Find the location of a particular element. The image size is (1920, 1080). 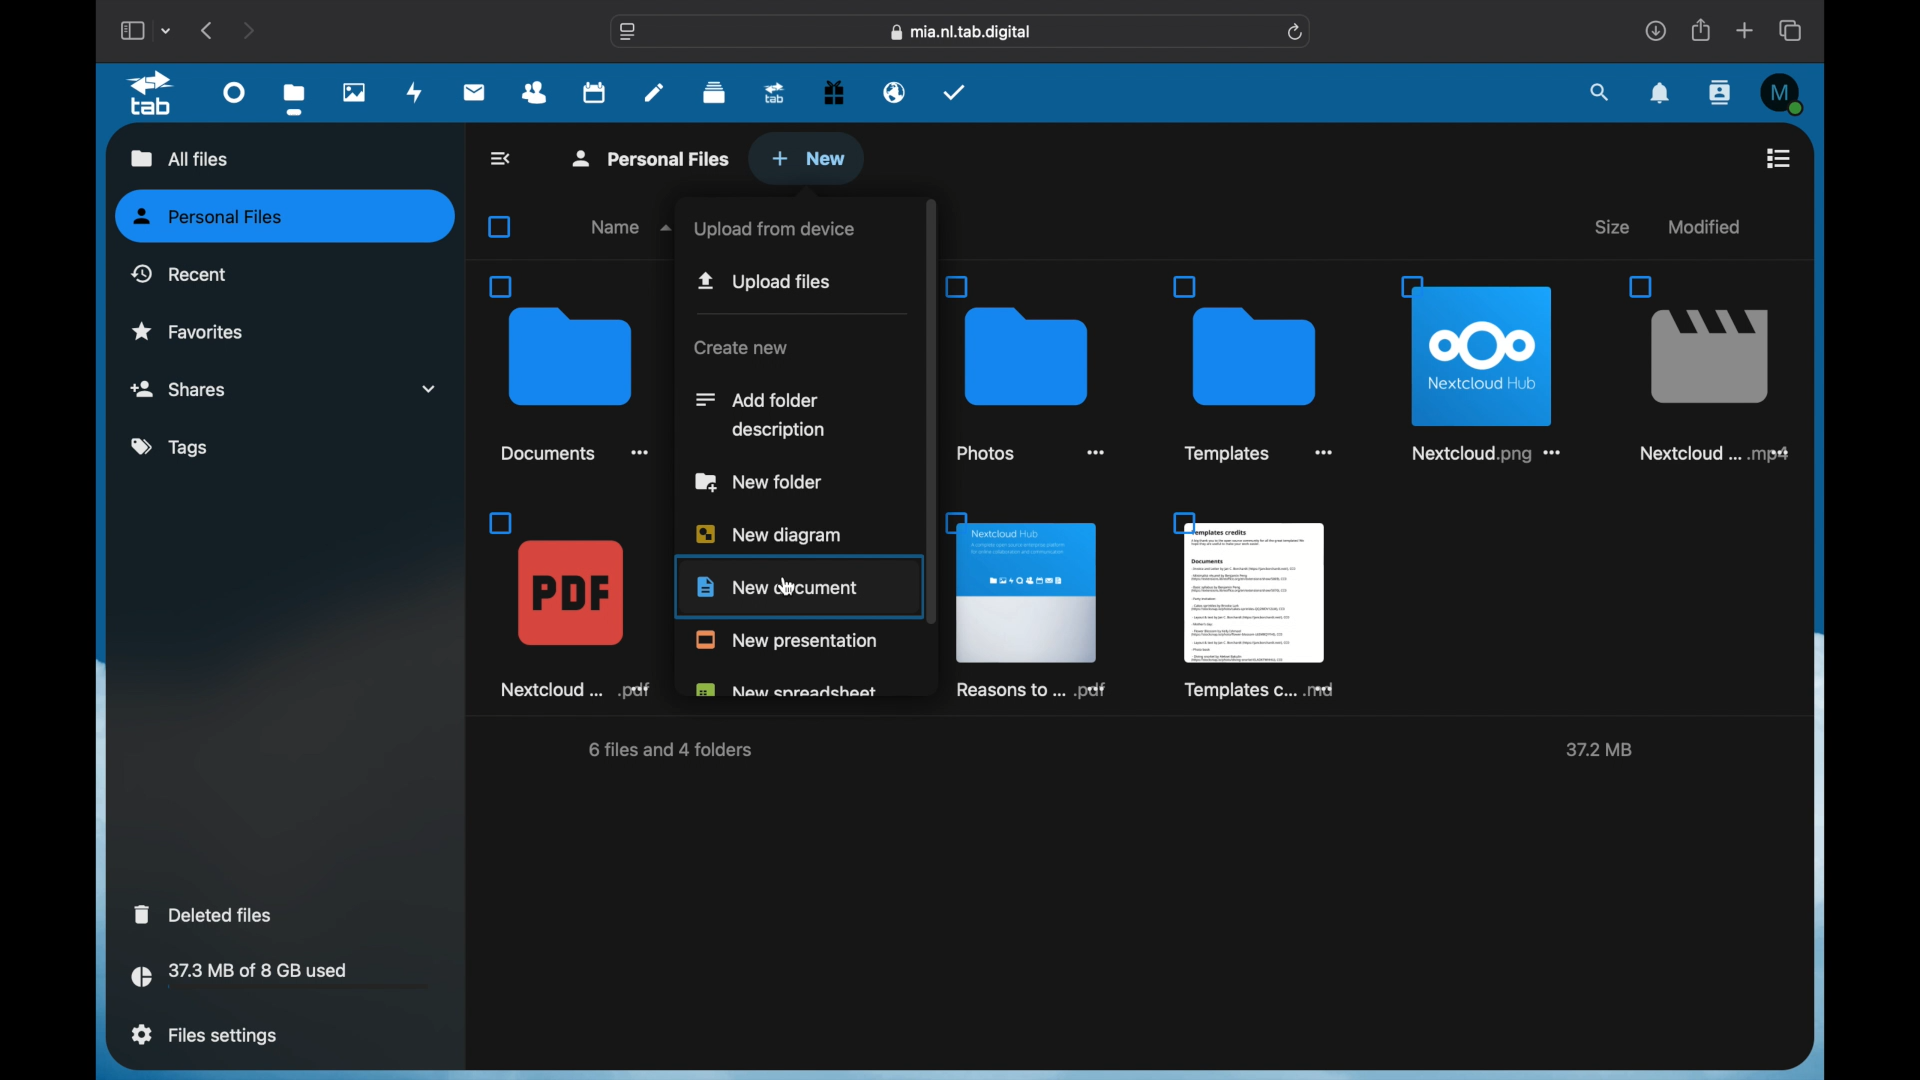

file is located at coordinates (1704, 369).